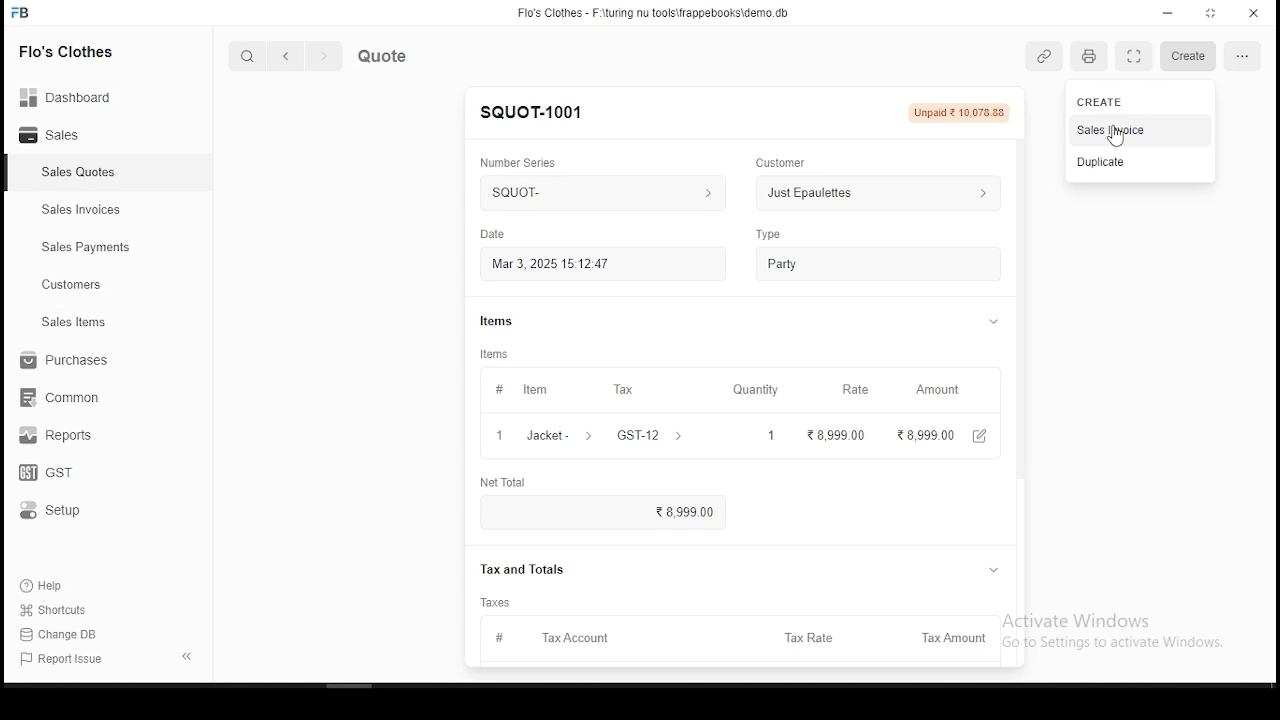 This screenshot has height=720, width=1280. What do you see at coordinates (876, 263) in the screenshot?
I see `party` at bounding box center [876, 263].